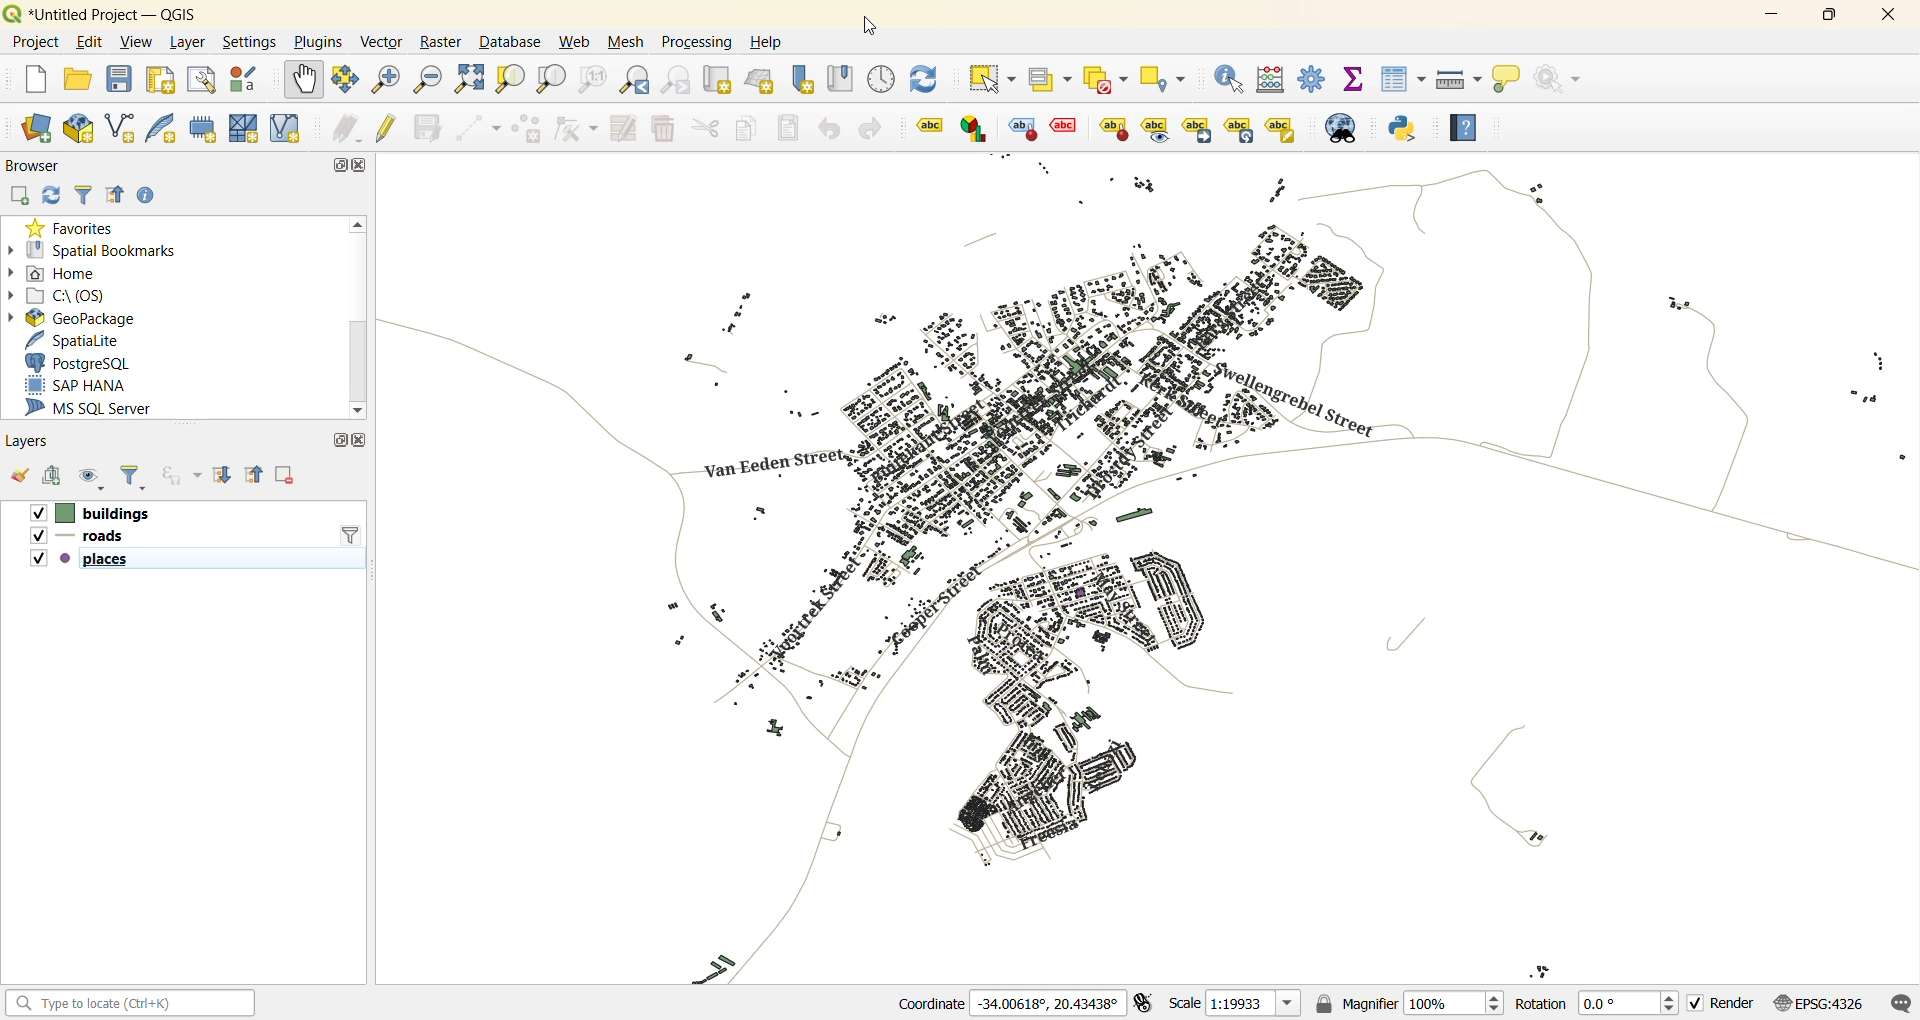 This screenshot has height=1020, width=1920. What do you see at coordinates (1564, 79) in the screenshot?
I see `no action` at bounding box center [1564, 79].